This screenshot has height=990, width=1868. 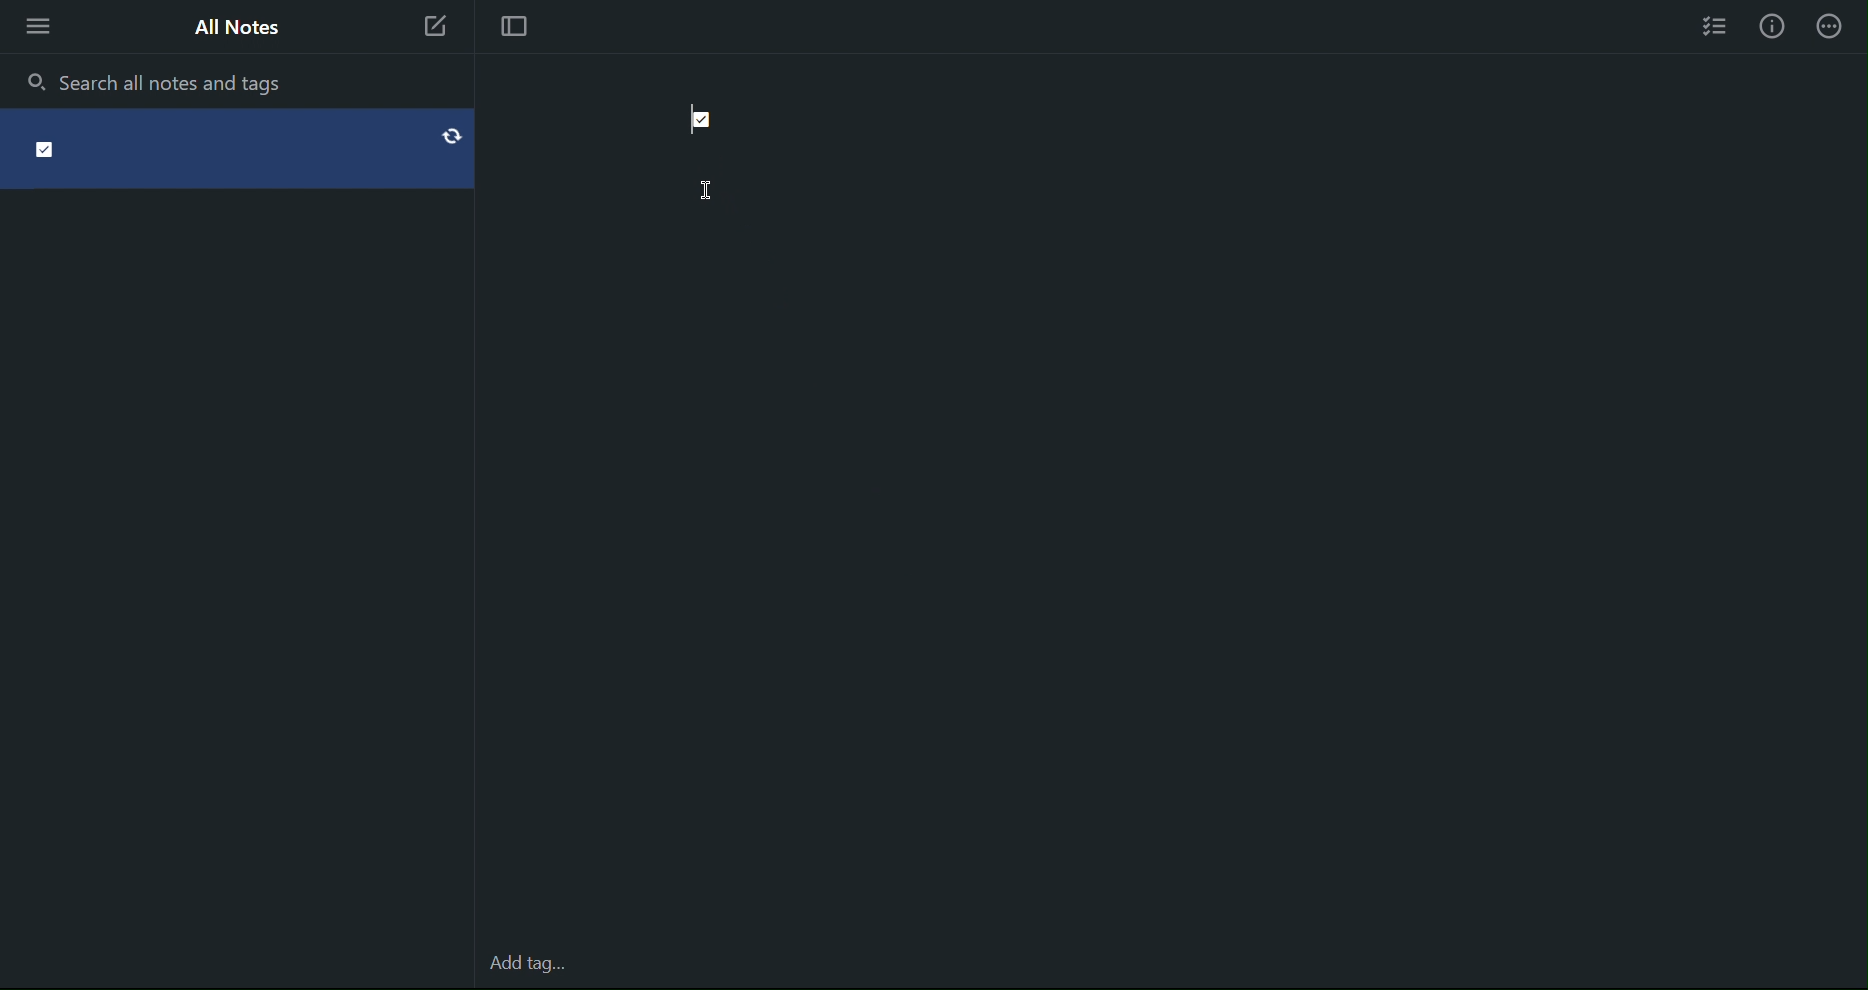 What do you see at coordinates (232, 23) in the screenshot?
I see `All Notes` at bounding box center [232, 23].